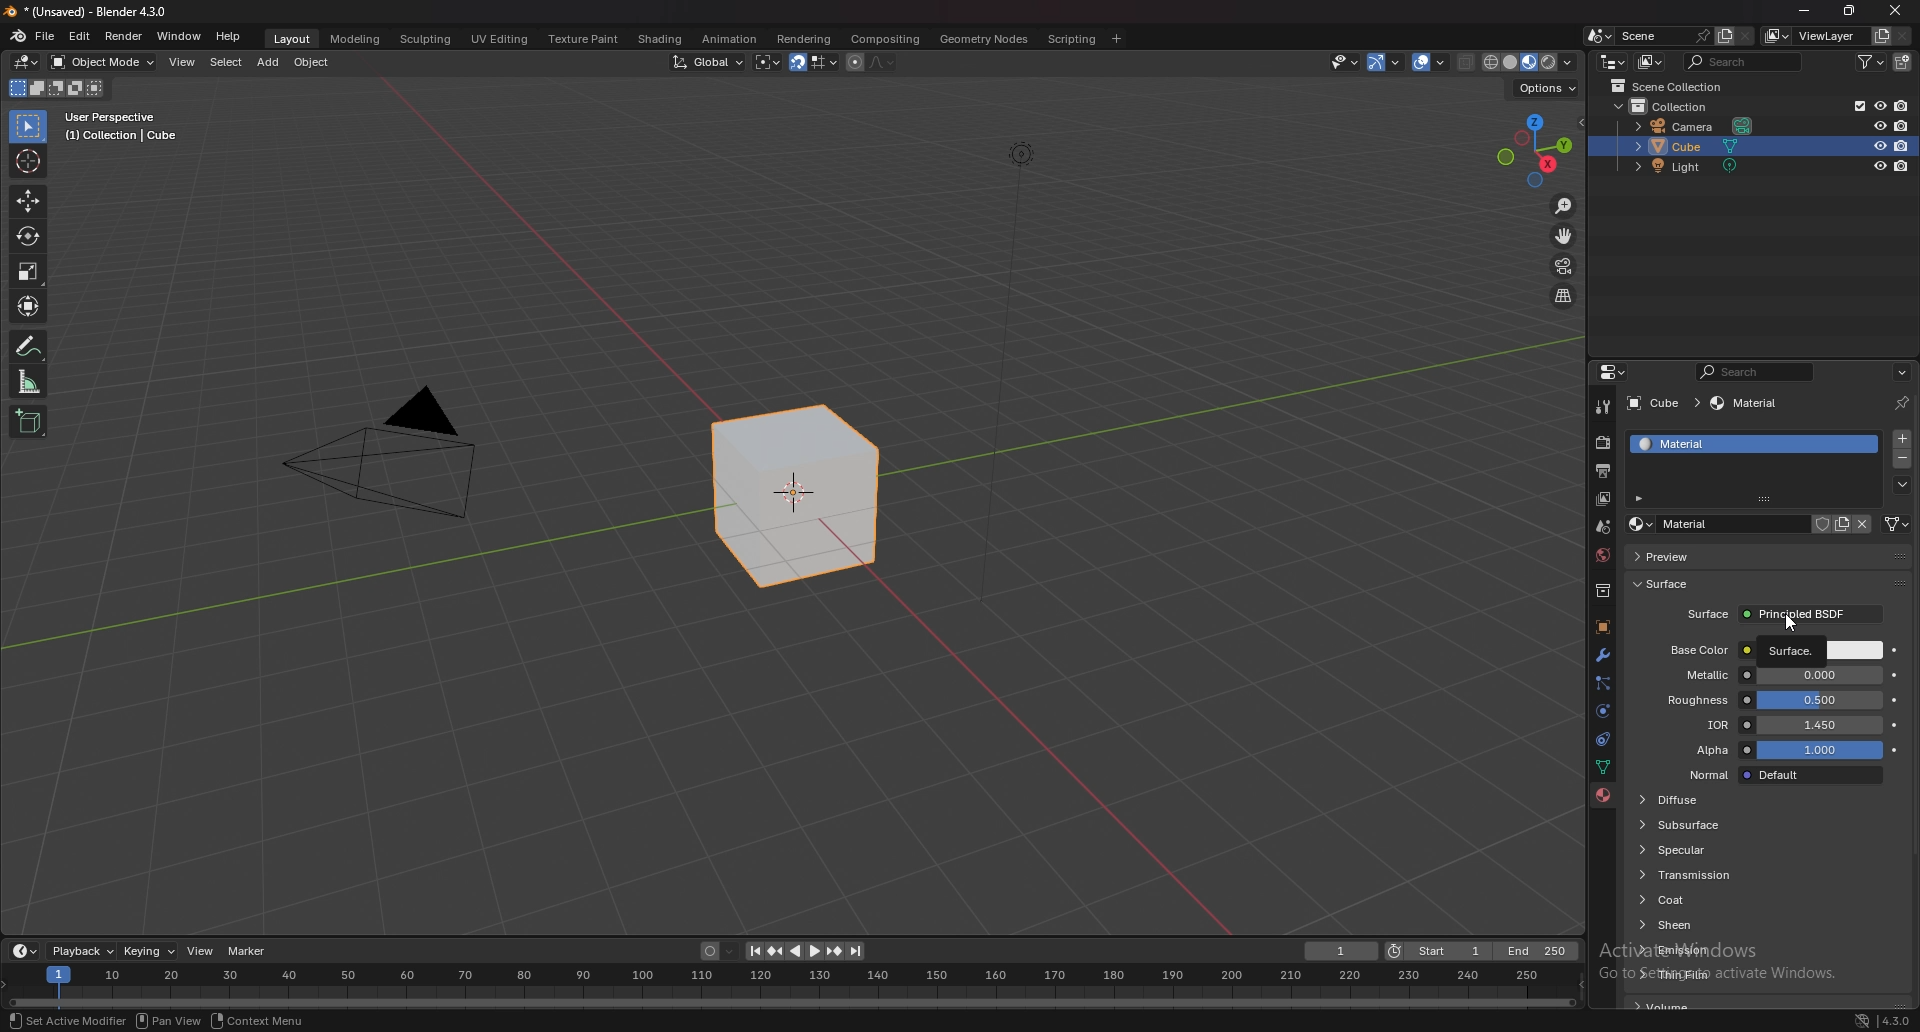  I want to click on editor type, so click(26, 62).